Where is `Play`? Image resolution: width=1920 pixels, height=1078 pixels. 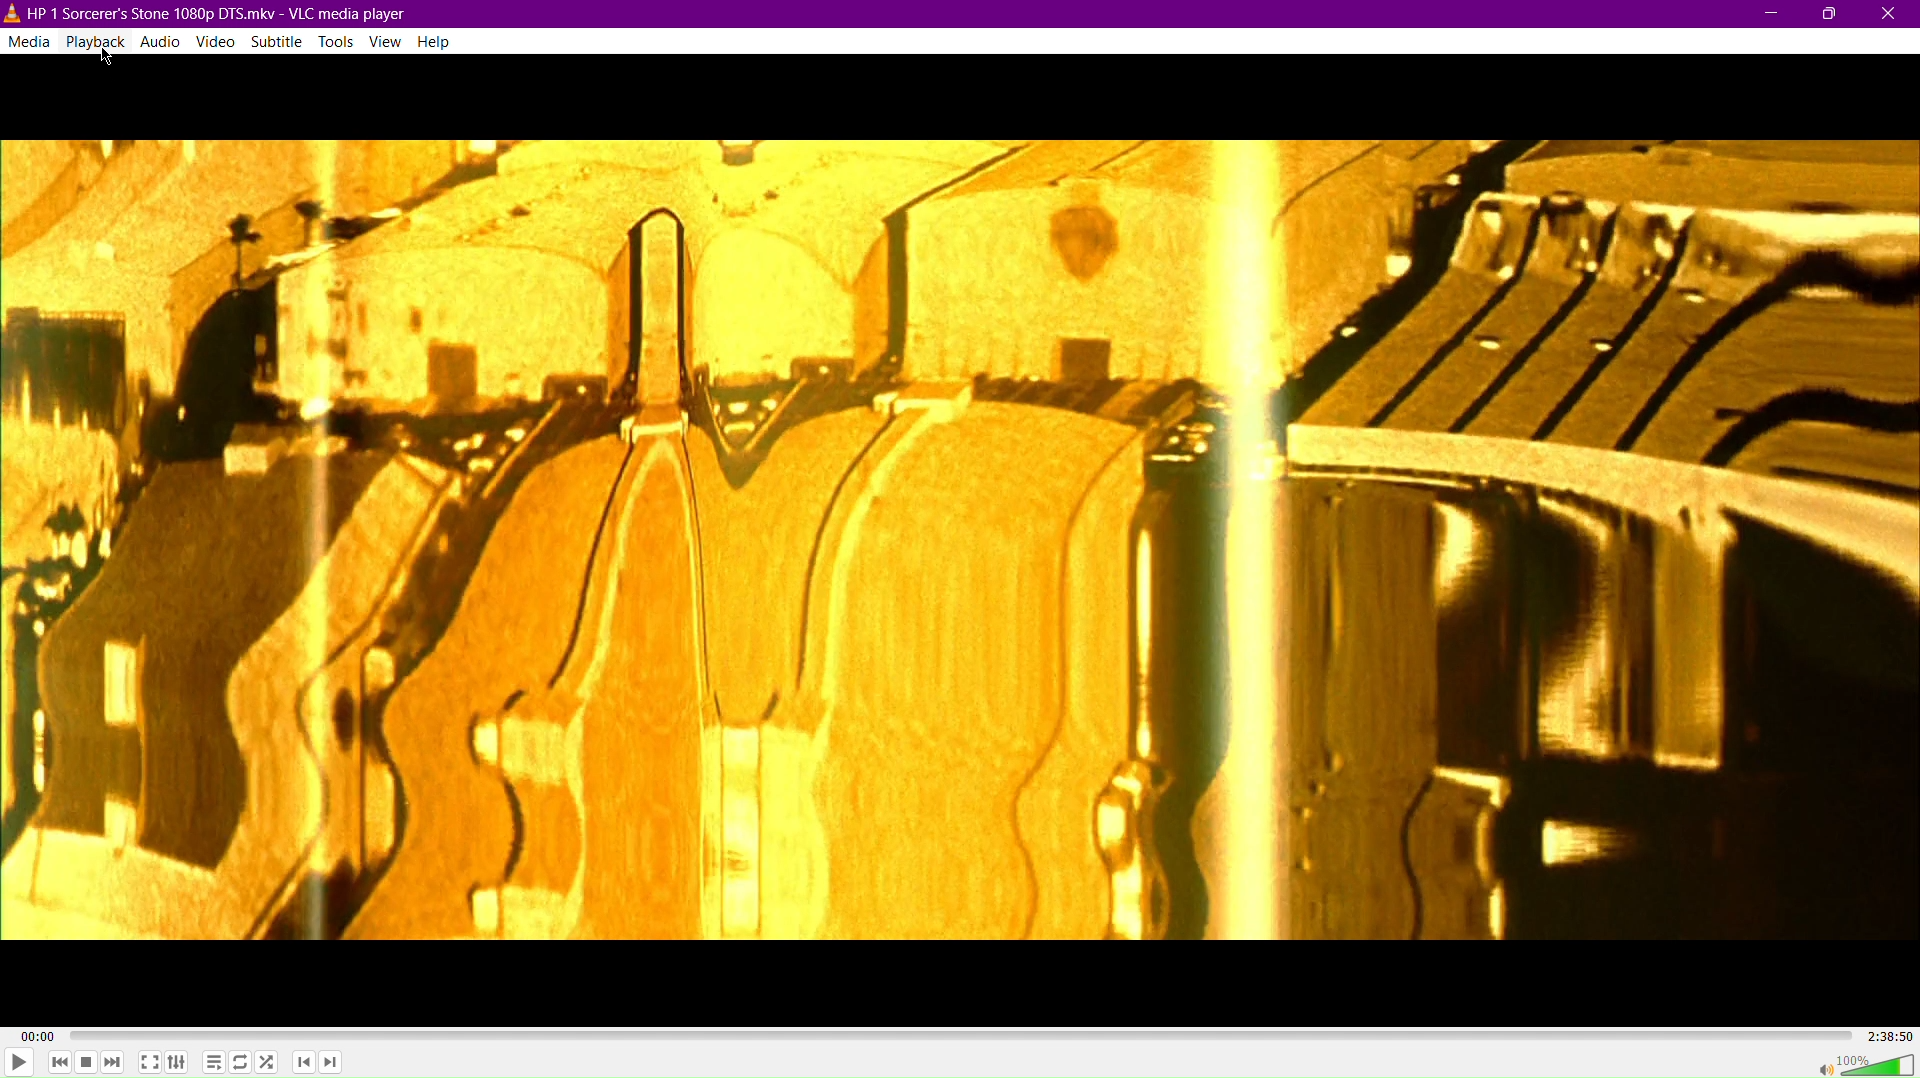
Play is located at coordinates (19, 1063).